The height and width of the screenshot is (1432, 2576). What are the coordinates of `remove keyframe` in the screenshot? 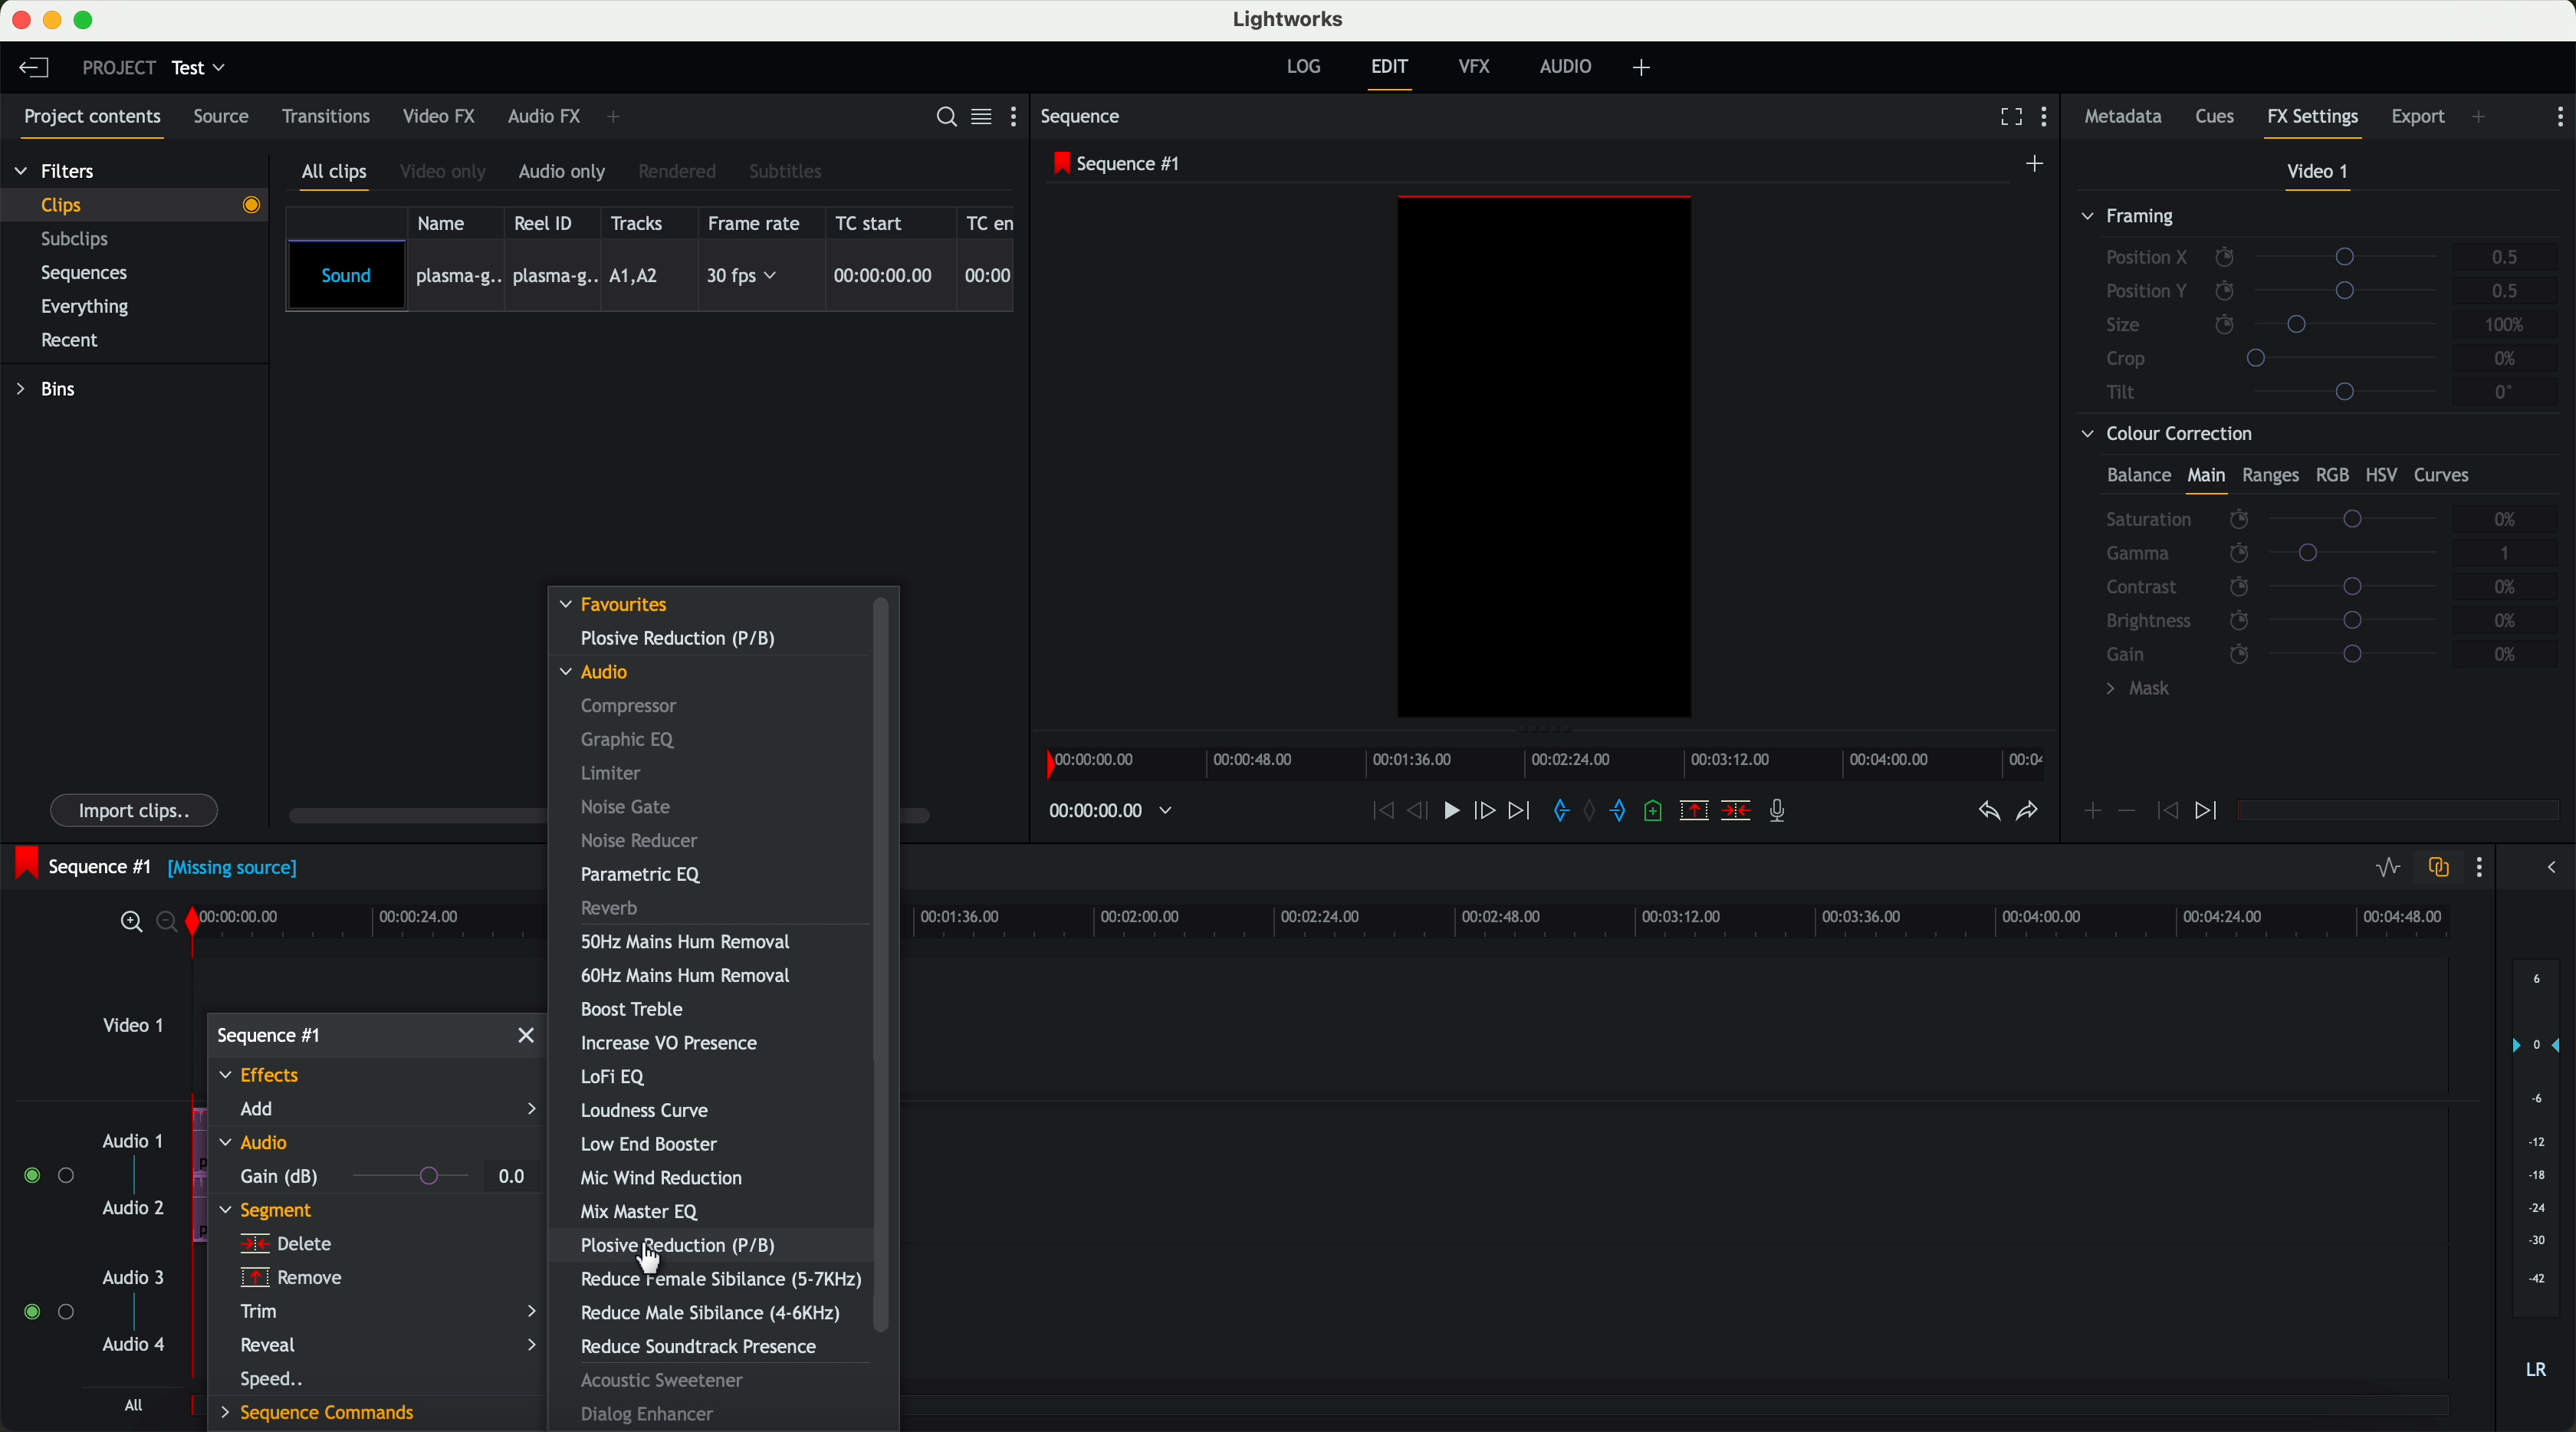 It's located at (2128, 811).